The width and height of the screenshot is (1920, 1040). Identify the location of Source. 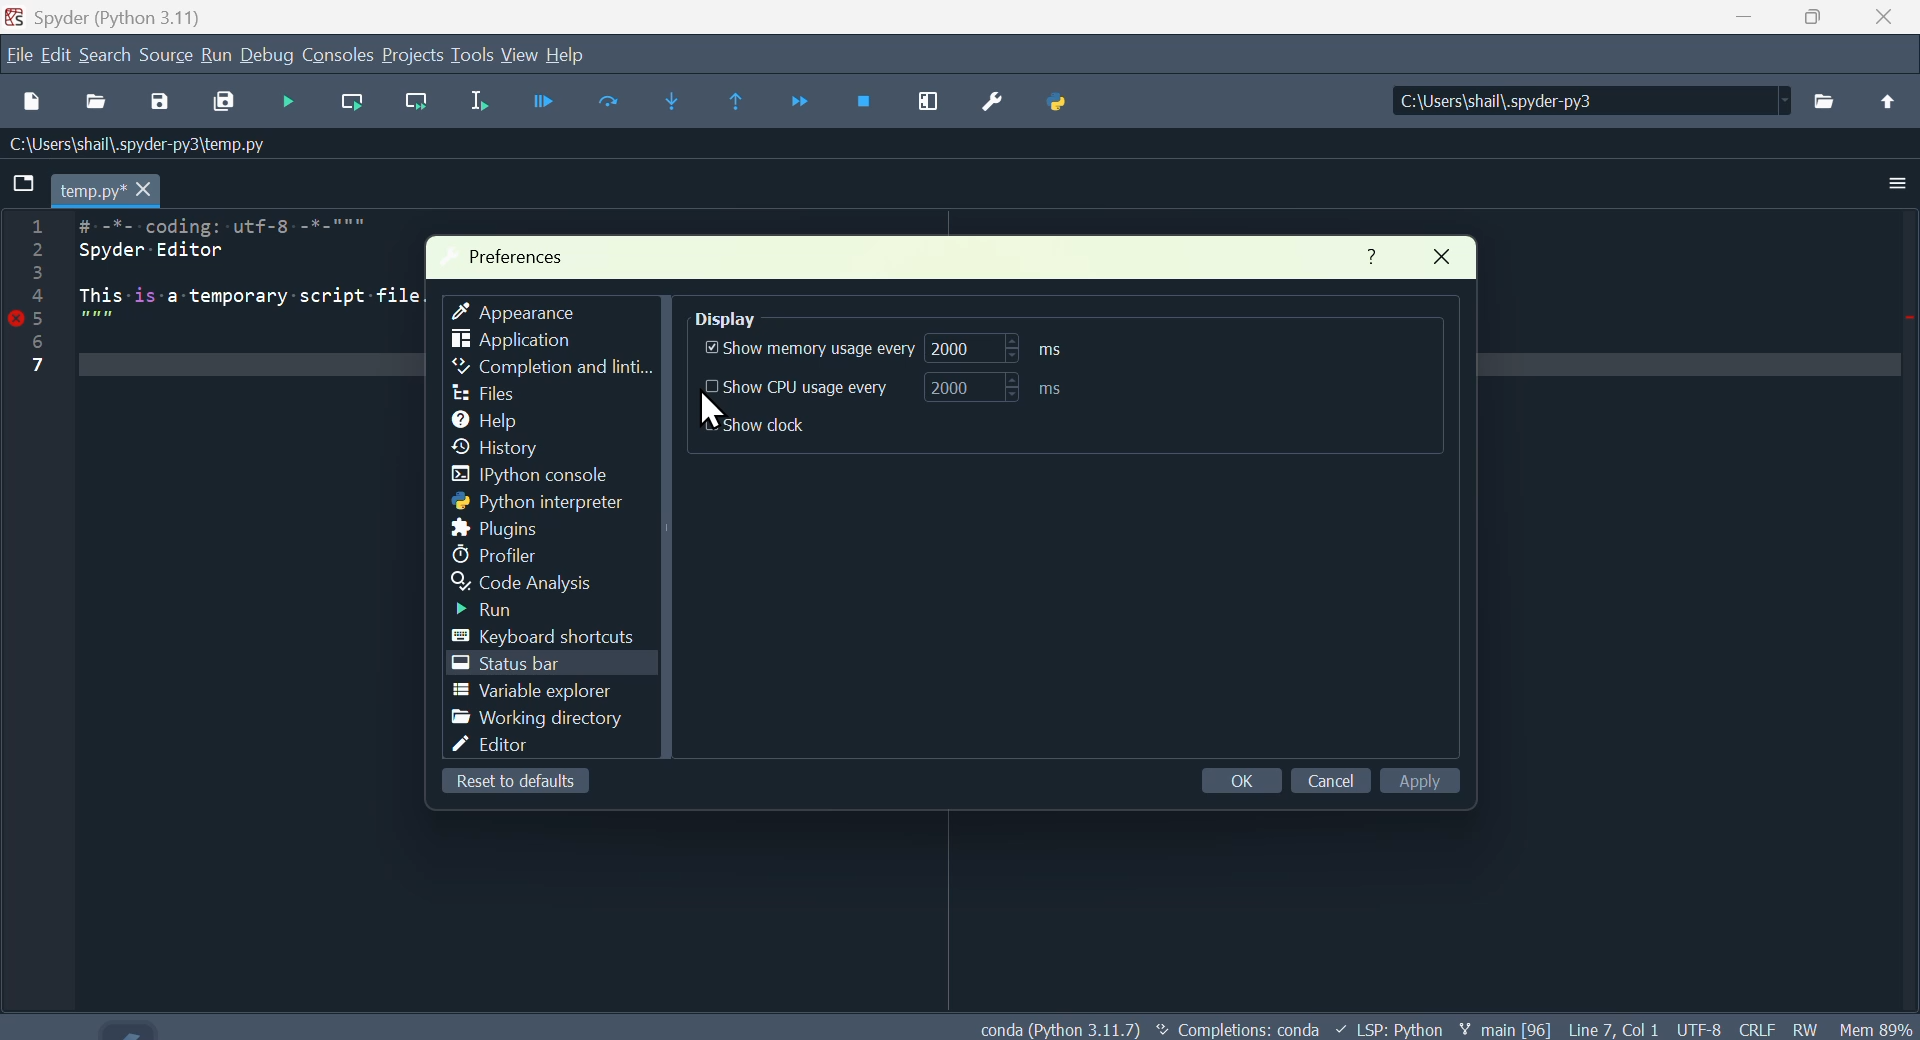
(167, 55).